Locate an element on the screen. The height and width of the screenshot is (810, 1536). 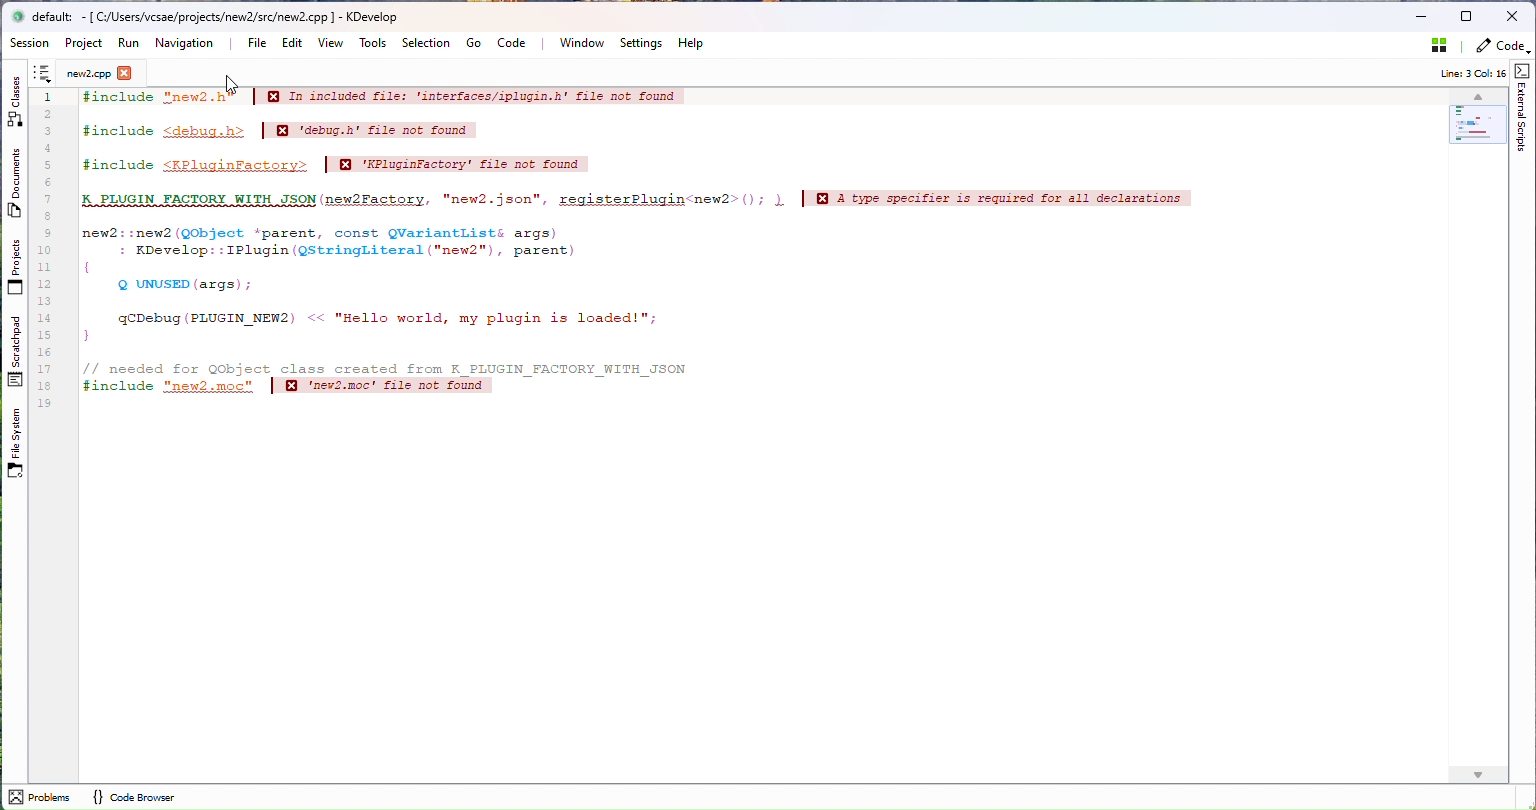
Tools is located at coordinates (378, 44).